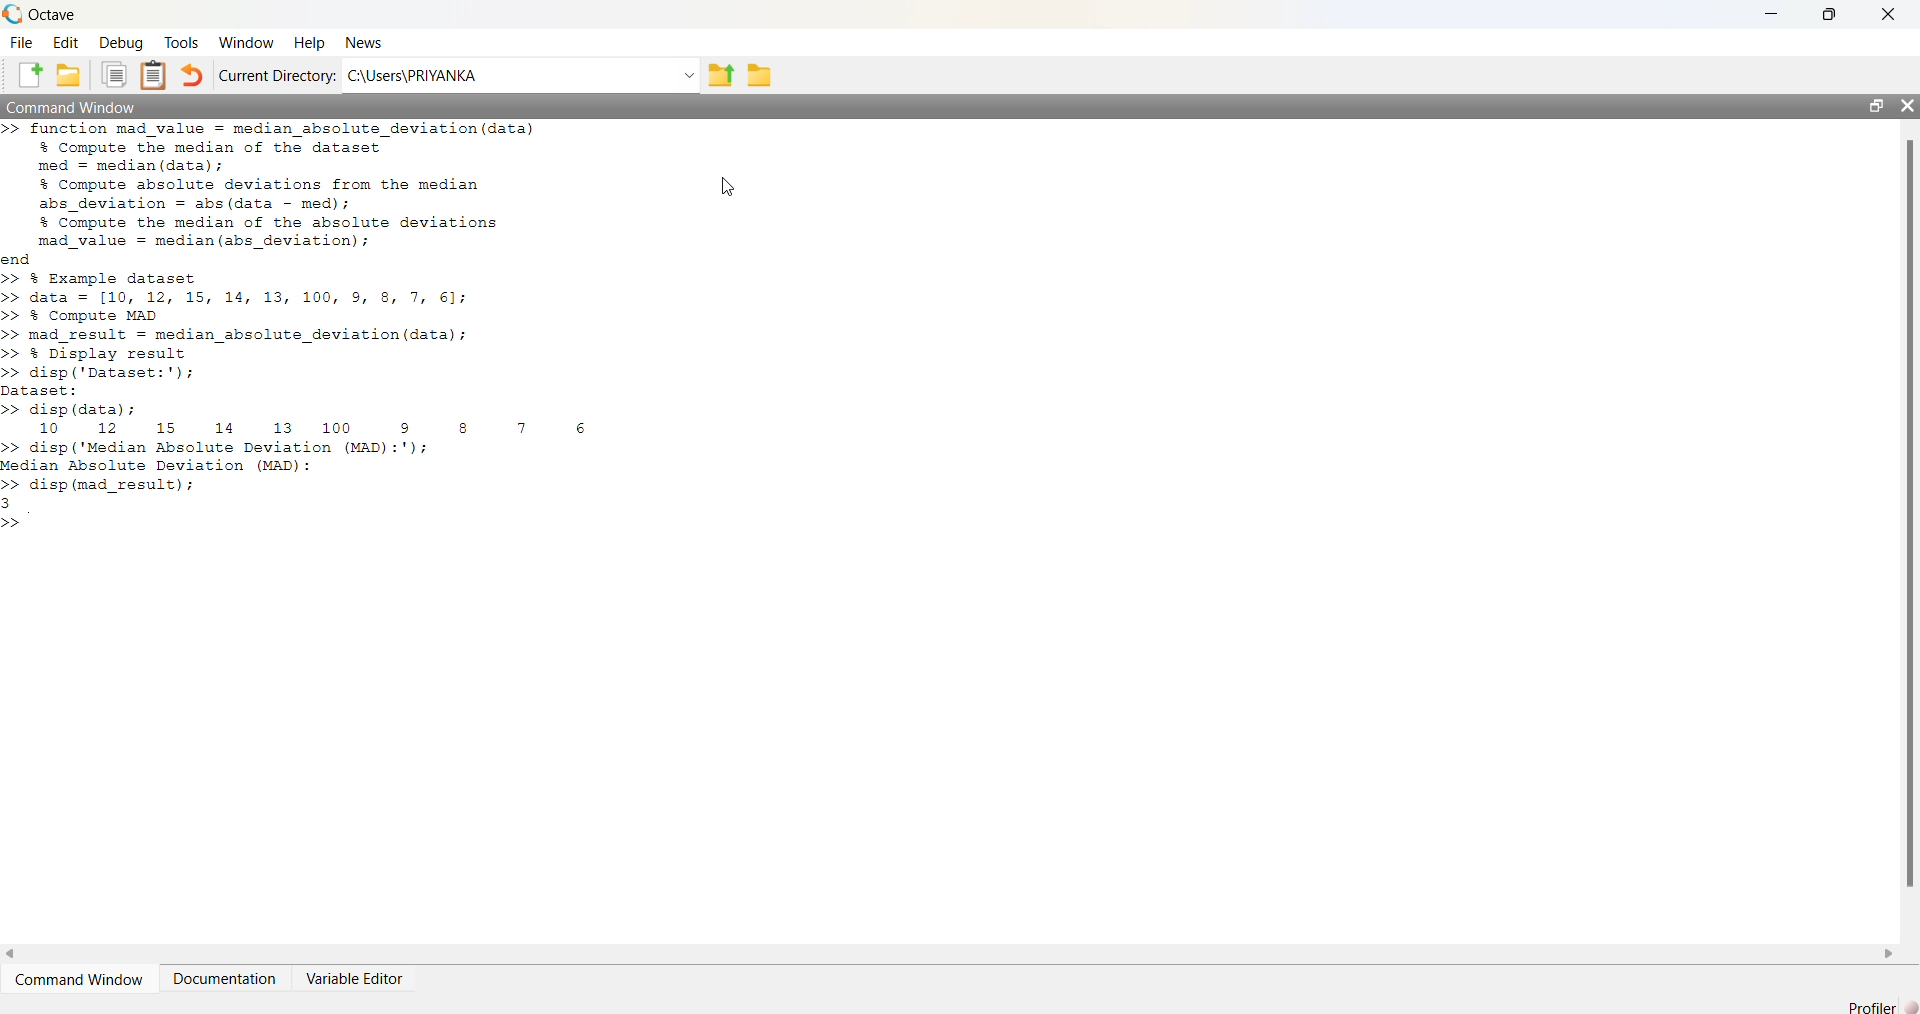 This screenshot has width=1920, height=1014. Describe the element at coordinates (69, 75) in the screenshot. I see `Open an existing file in editor` at that location.